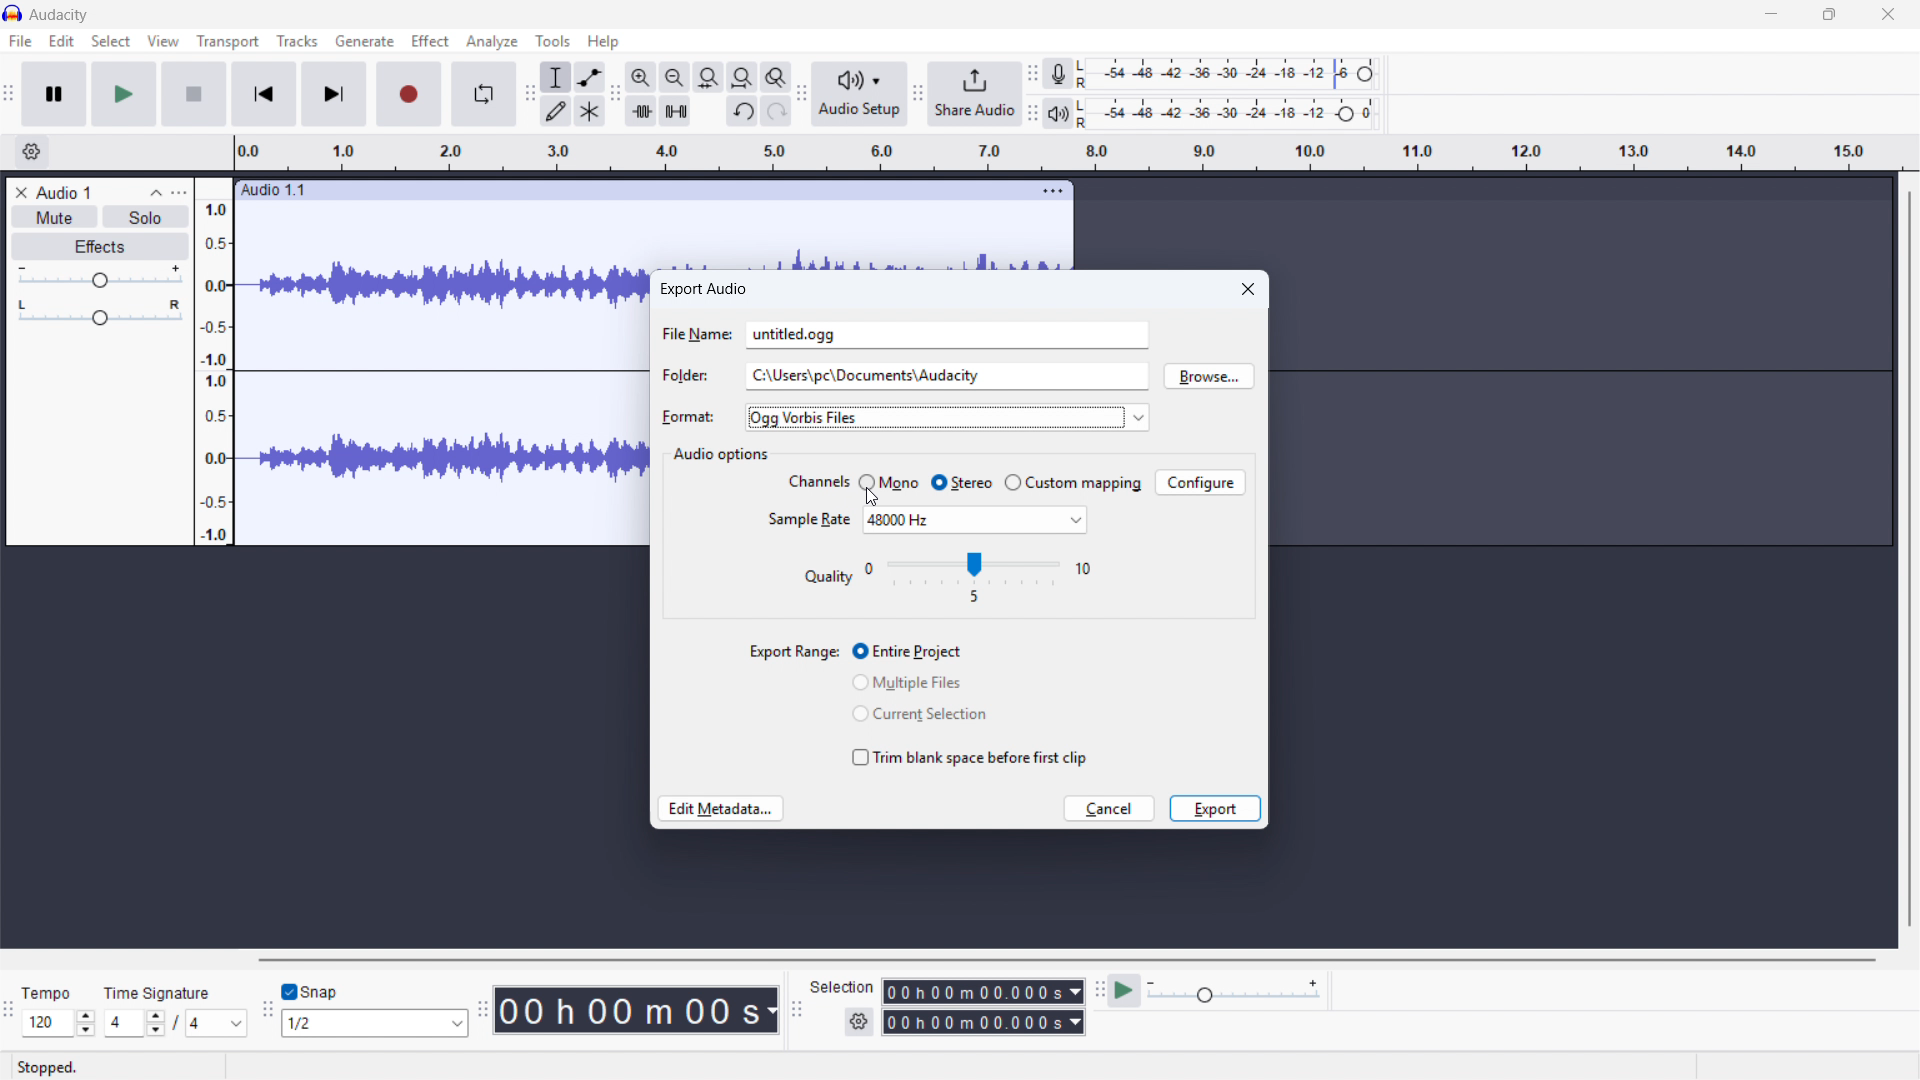 Image resolution: width=1920 pixels, height=1080 pixels. I want to click on Close dialogue box , so click(1249, 288).